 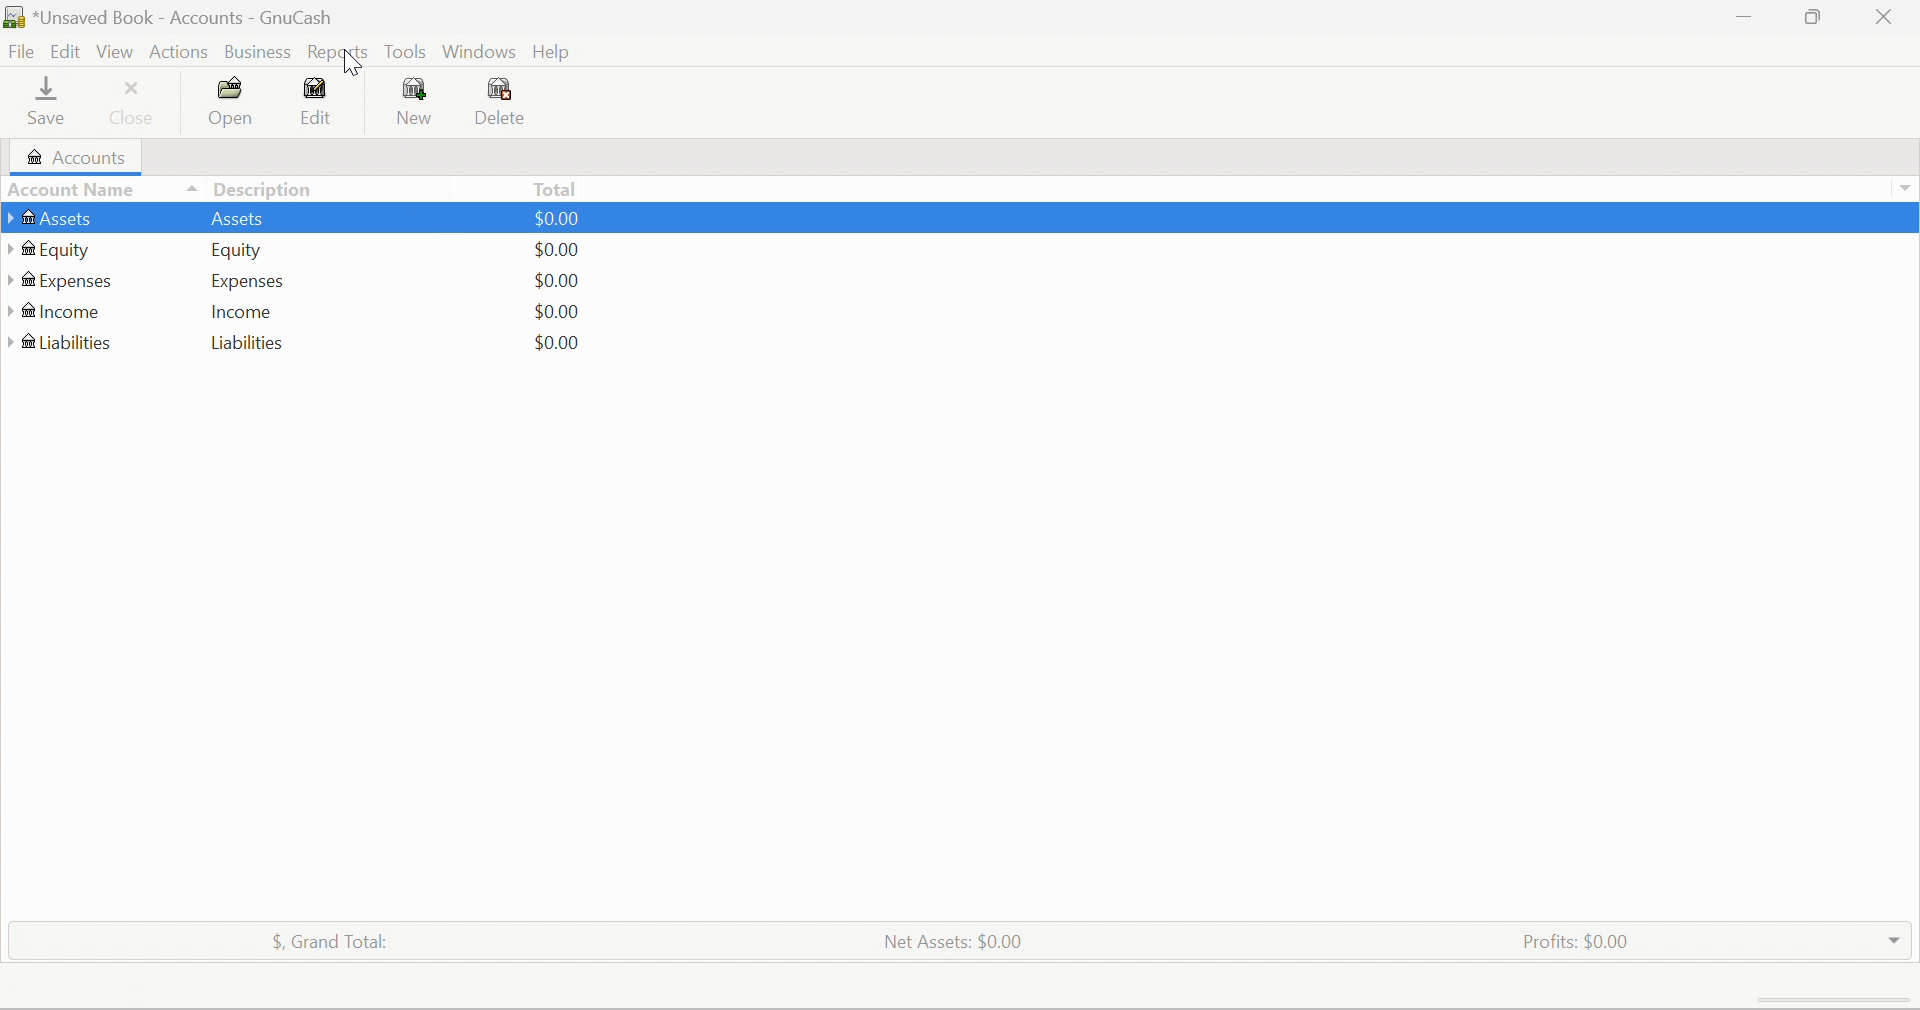 I want to click on Down arrow, so click(x=1906, y=190).